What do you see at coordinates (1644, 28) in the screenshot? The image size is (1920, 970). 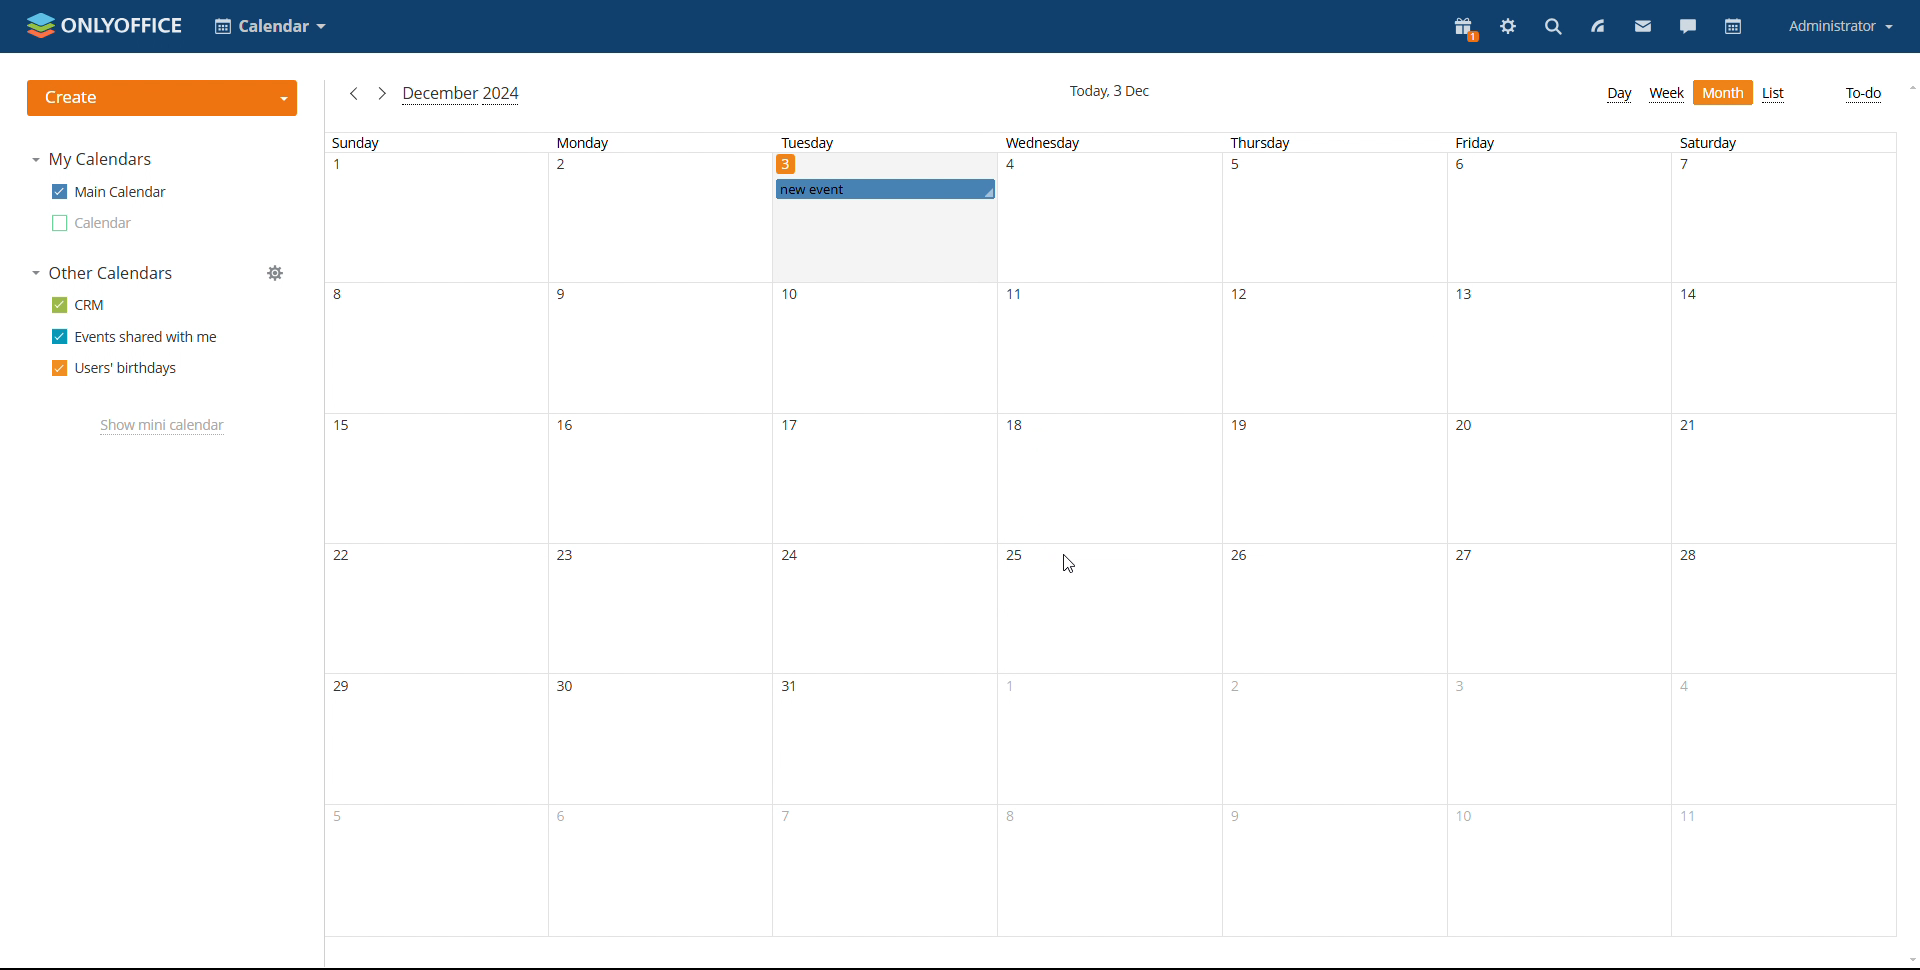 I see `mail` at bounding box center [1644, 28].